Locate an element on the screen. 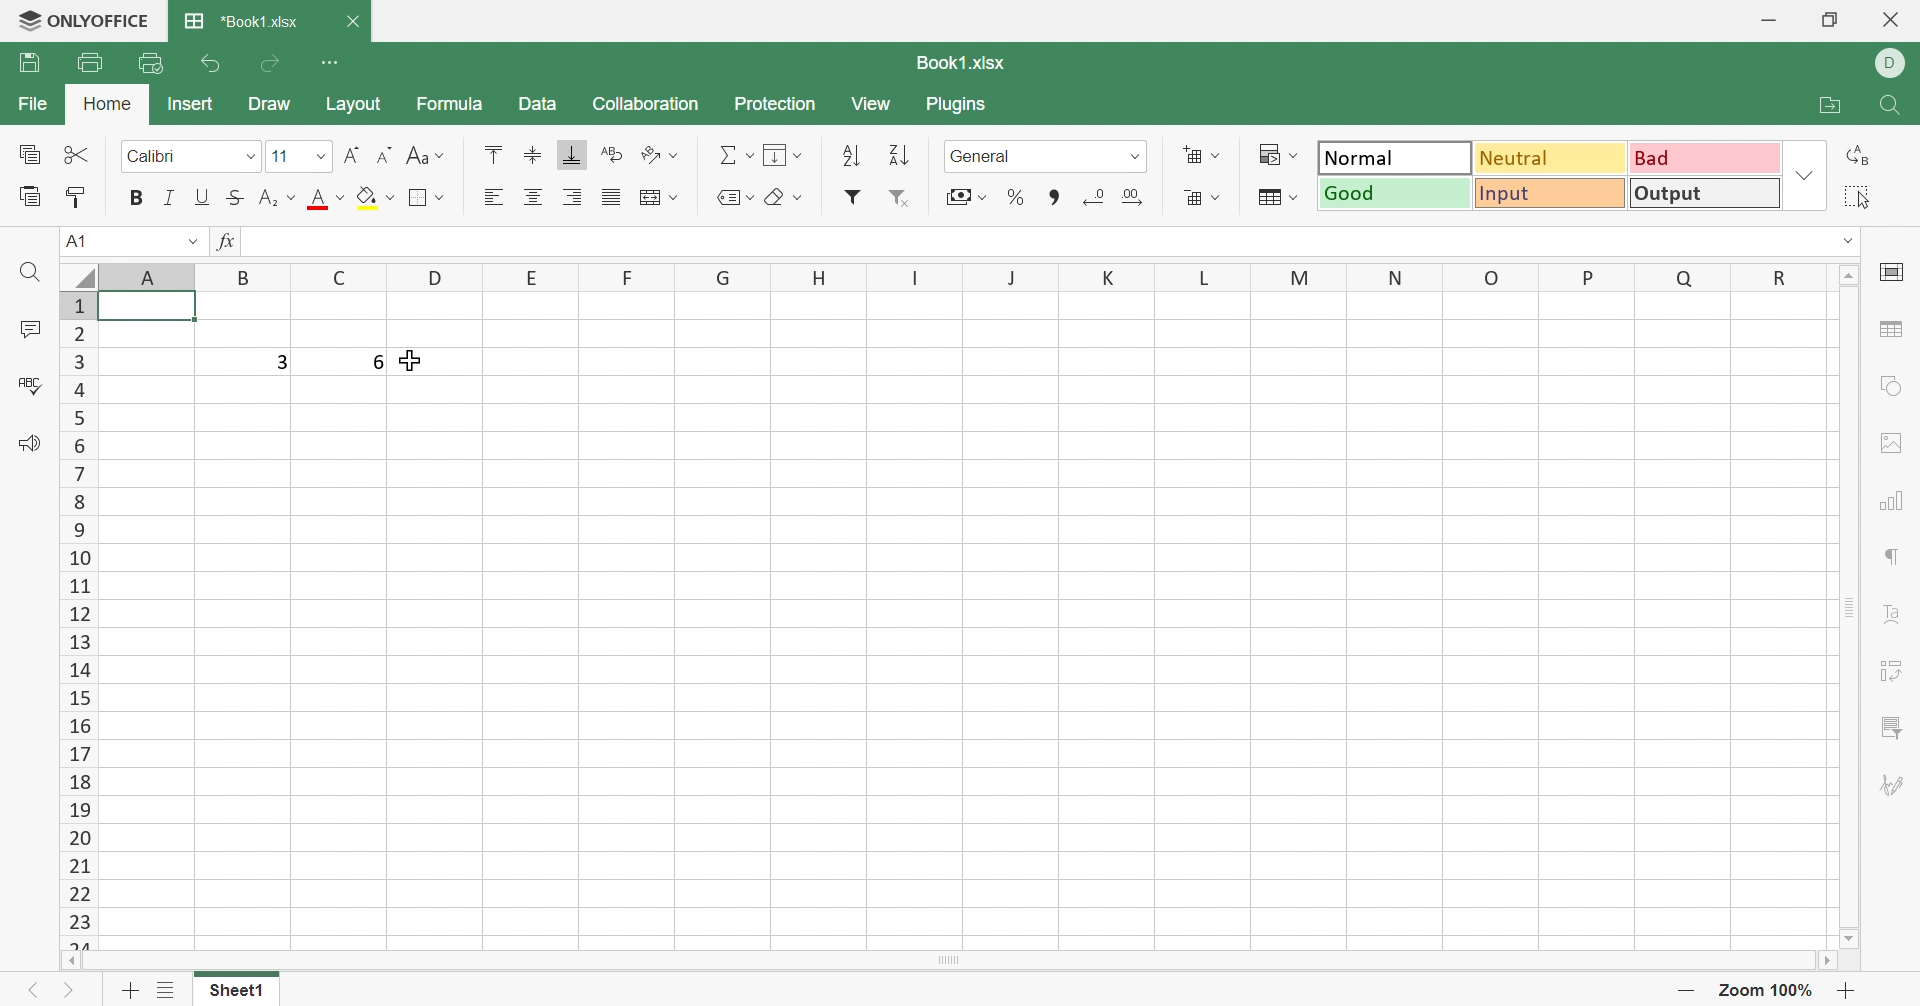  Plugins is located at coordinates (958, 101).